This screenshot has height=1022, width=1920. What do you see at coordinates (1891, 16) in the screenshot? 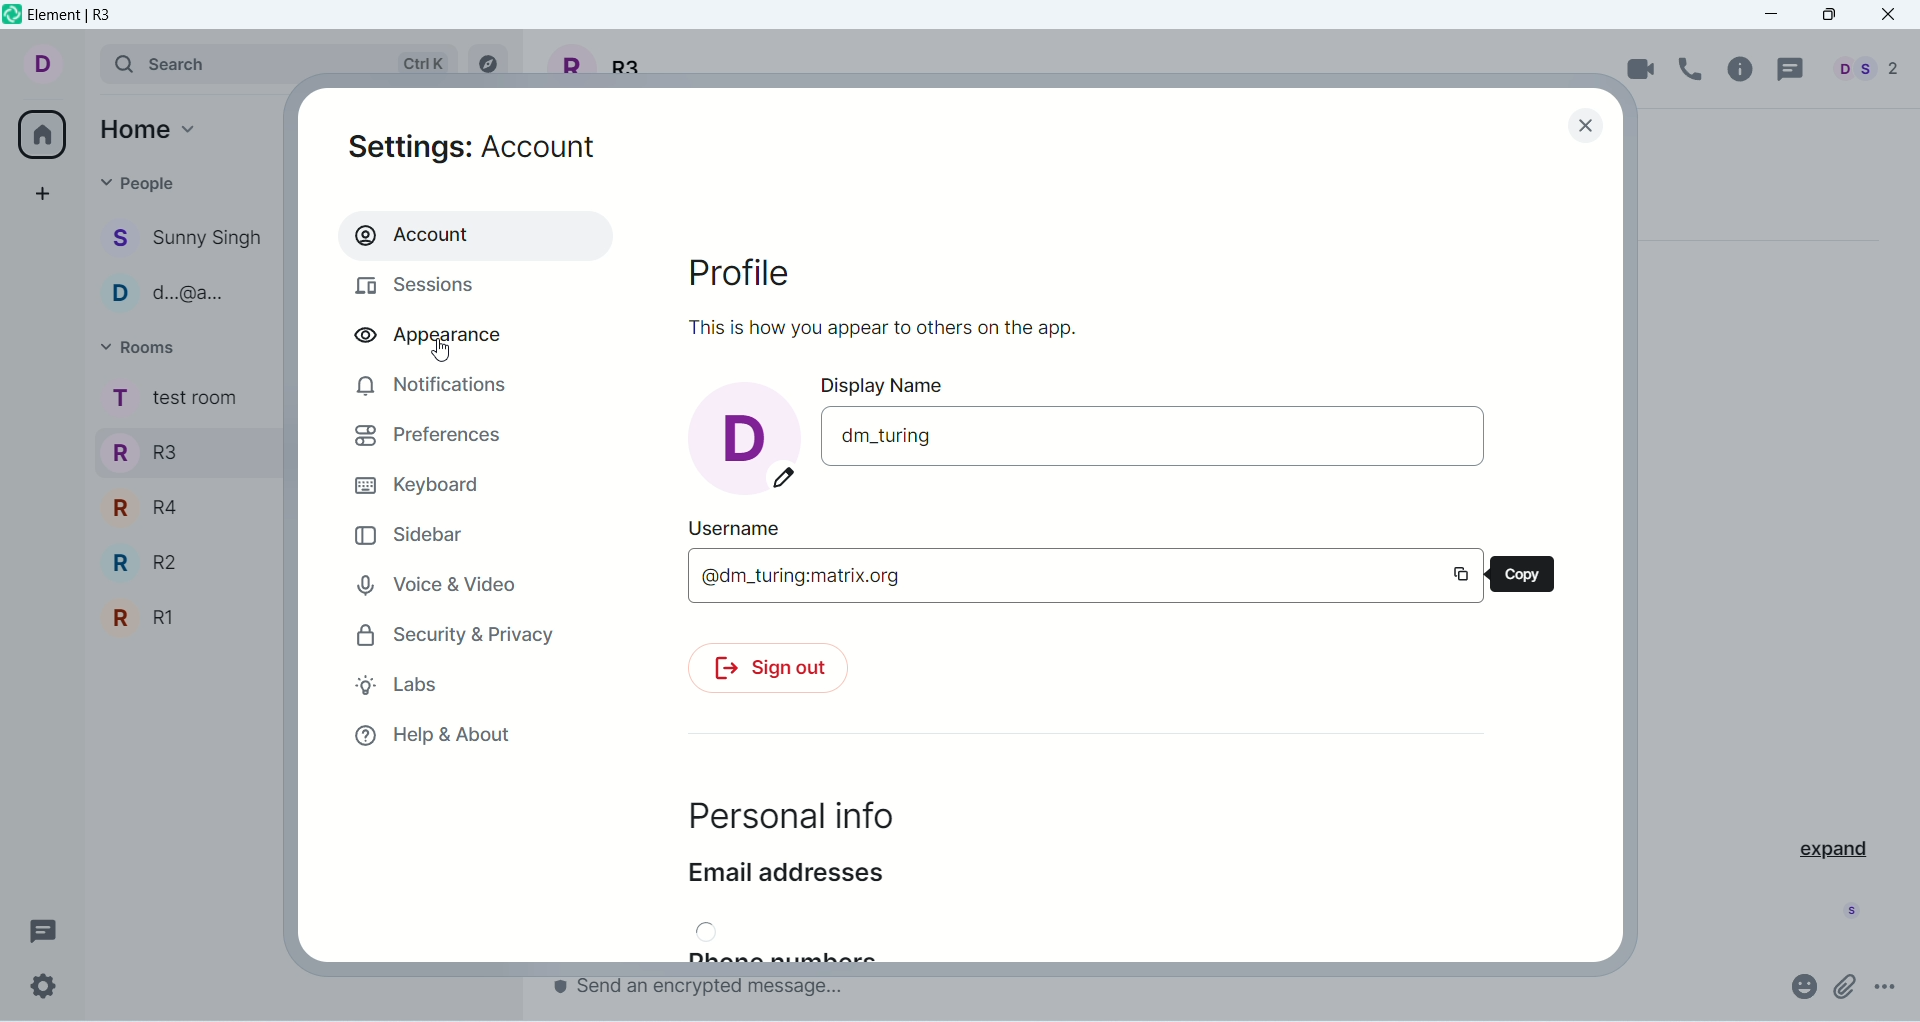
I see `close` at bounding box center [1891, 16].